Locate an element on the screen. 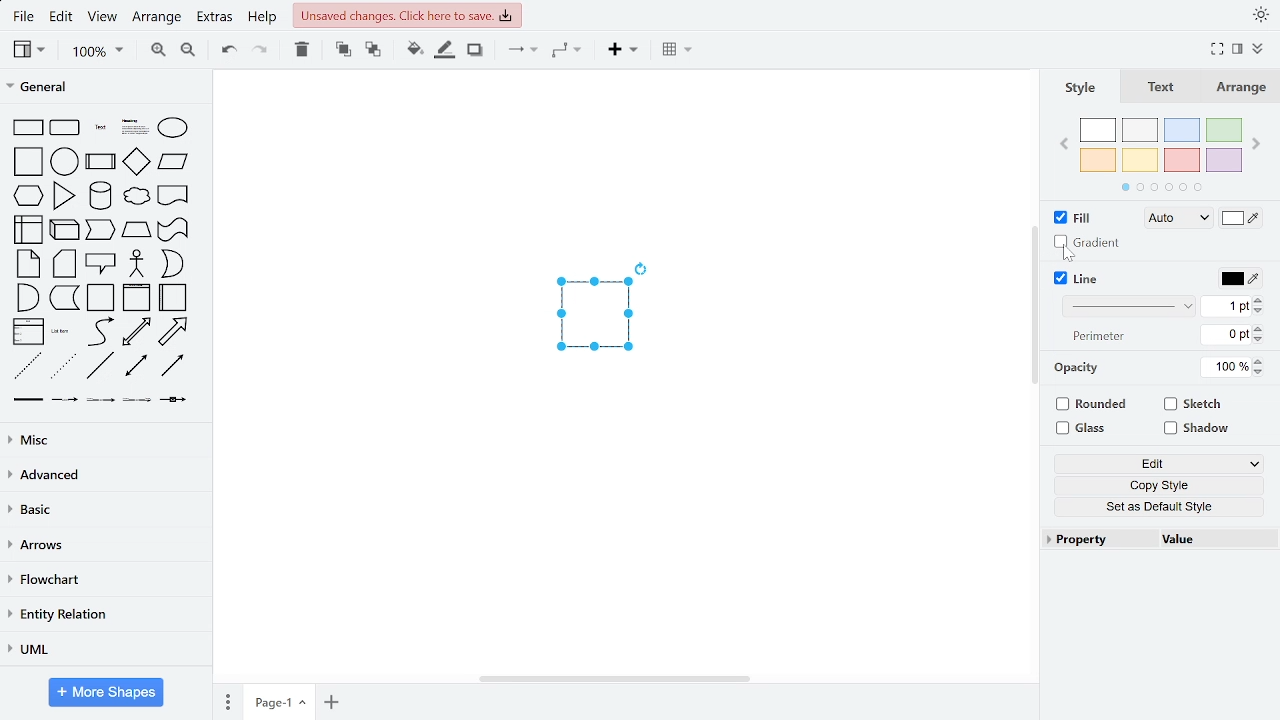 The height and width of the screenshot is (720, 1280). current perimeter is located at coordinates (1226, 334).